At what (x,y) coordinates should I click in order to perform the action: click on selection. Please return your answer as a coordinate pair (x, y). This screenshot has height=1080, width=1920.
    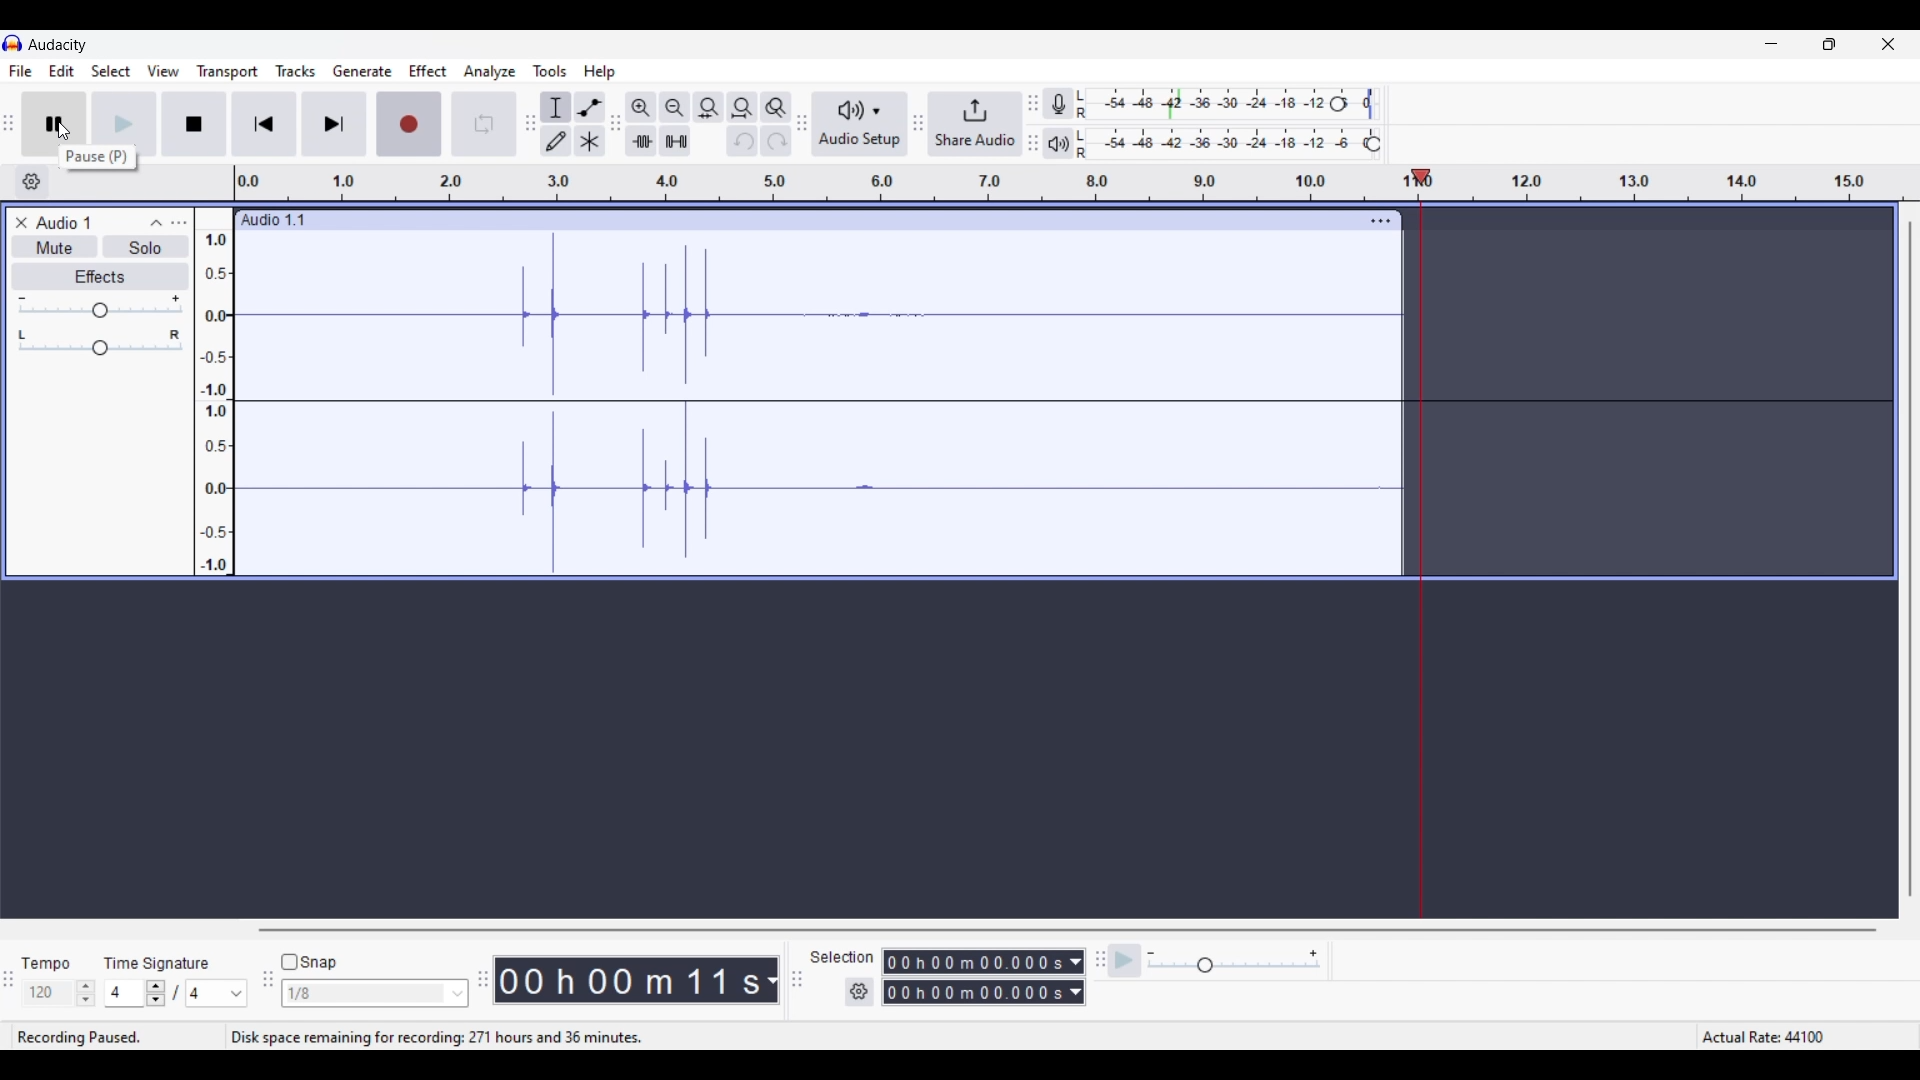
    Looking at the image, I should click on (845, 958).